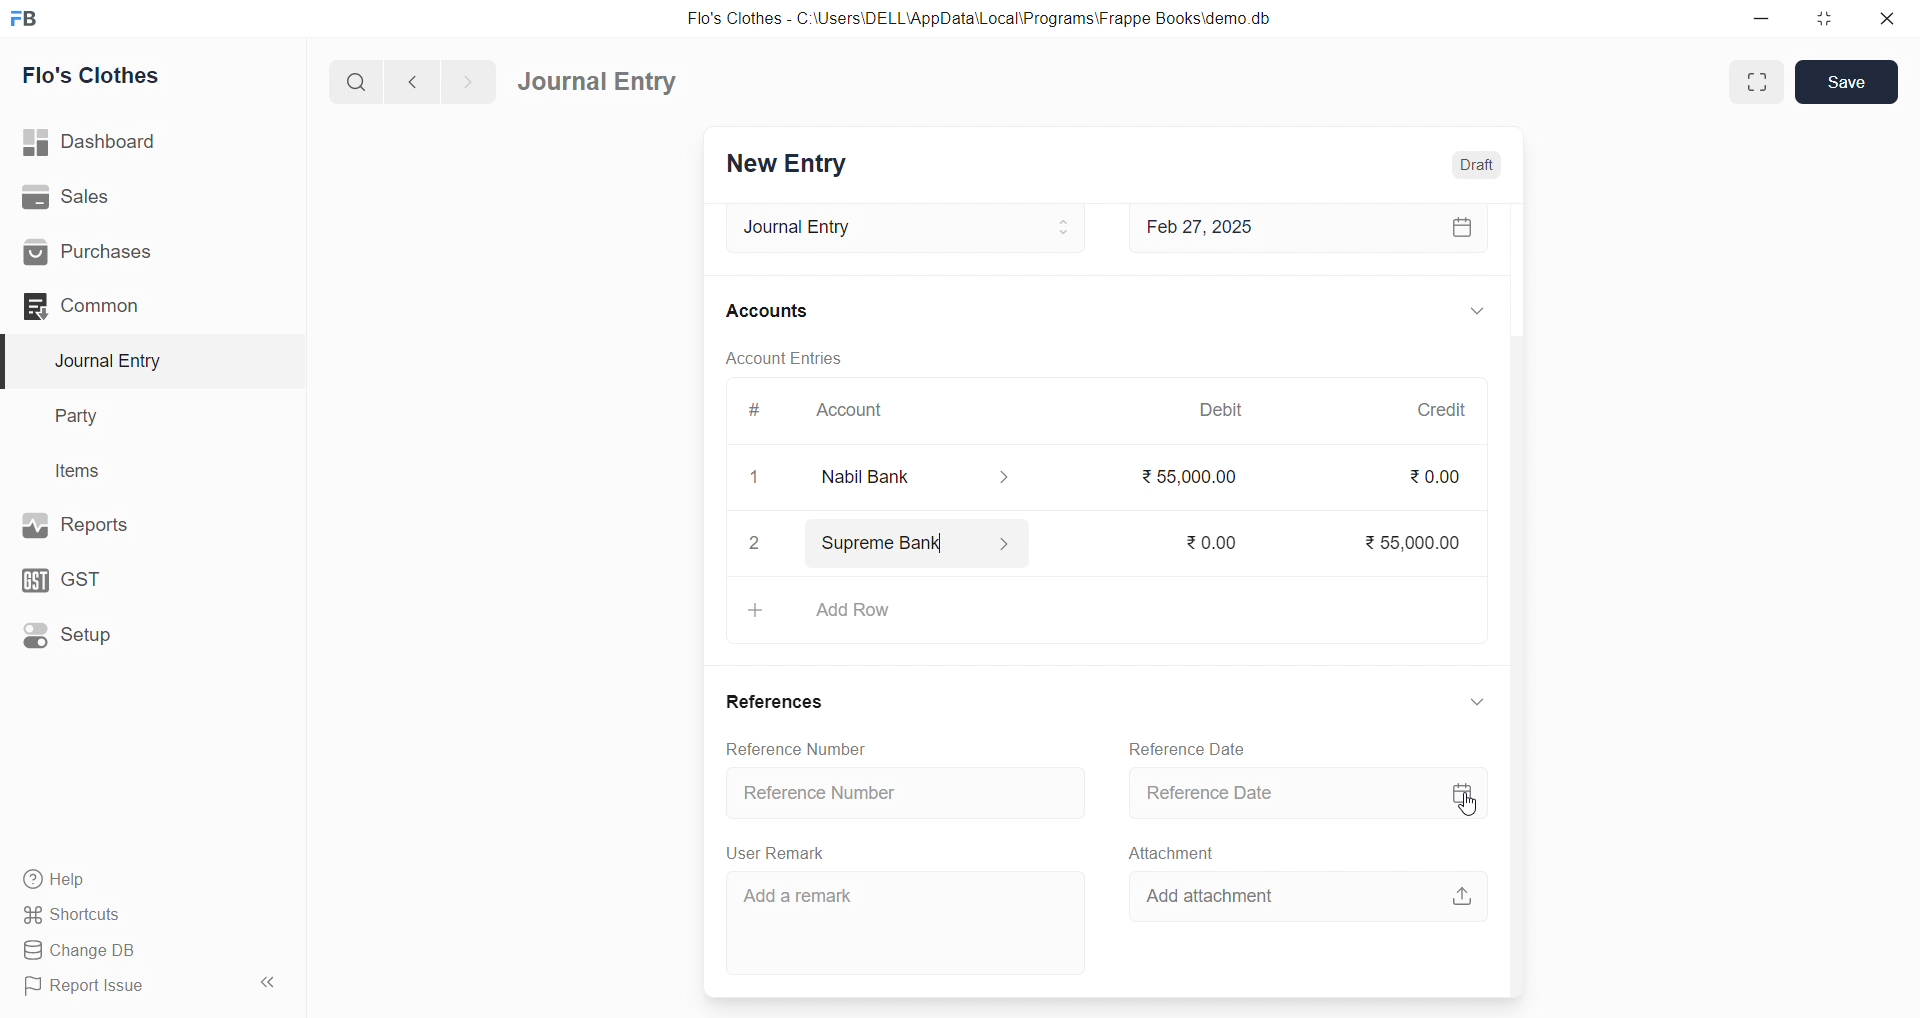 Image resolution: width=1920 pixels, height=1018 pixels. Describe the element at coordinates (109, 143) in the screenshot. I see `| Dashboard` at that location.